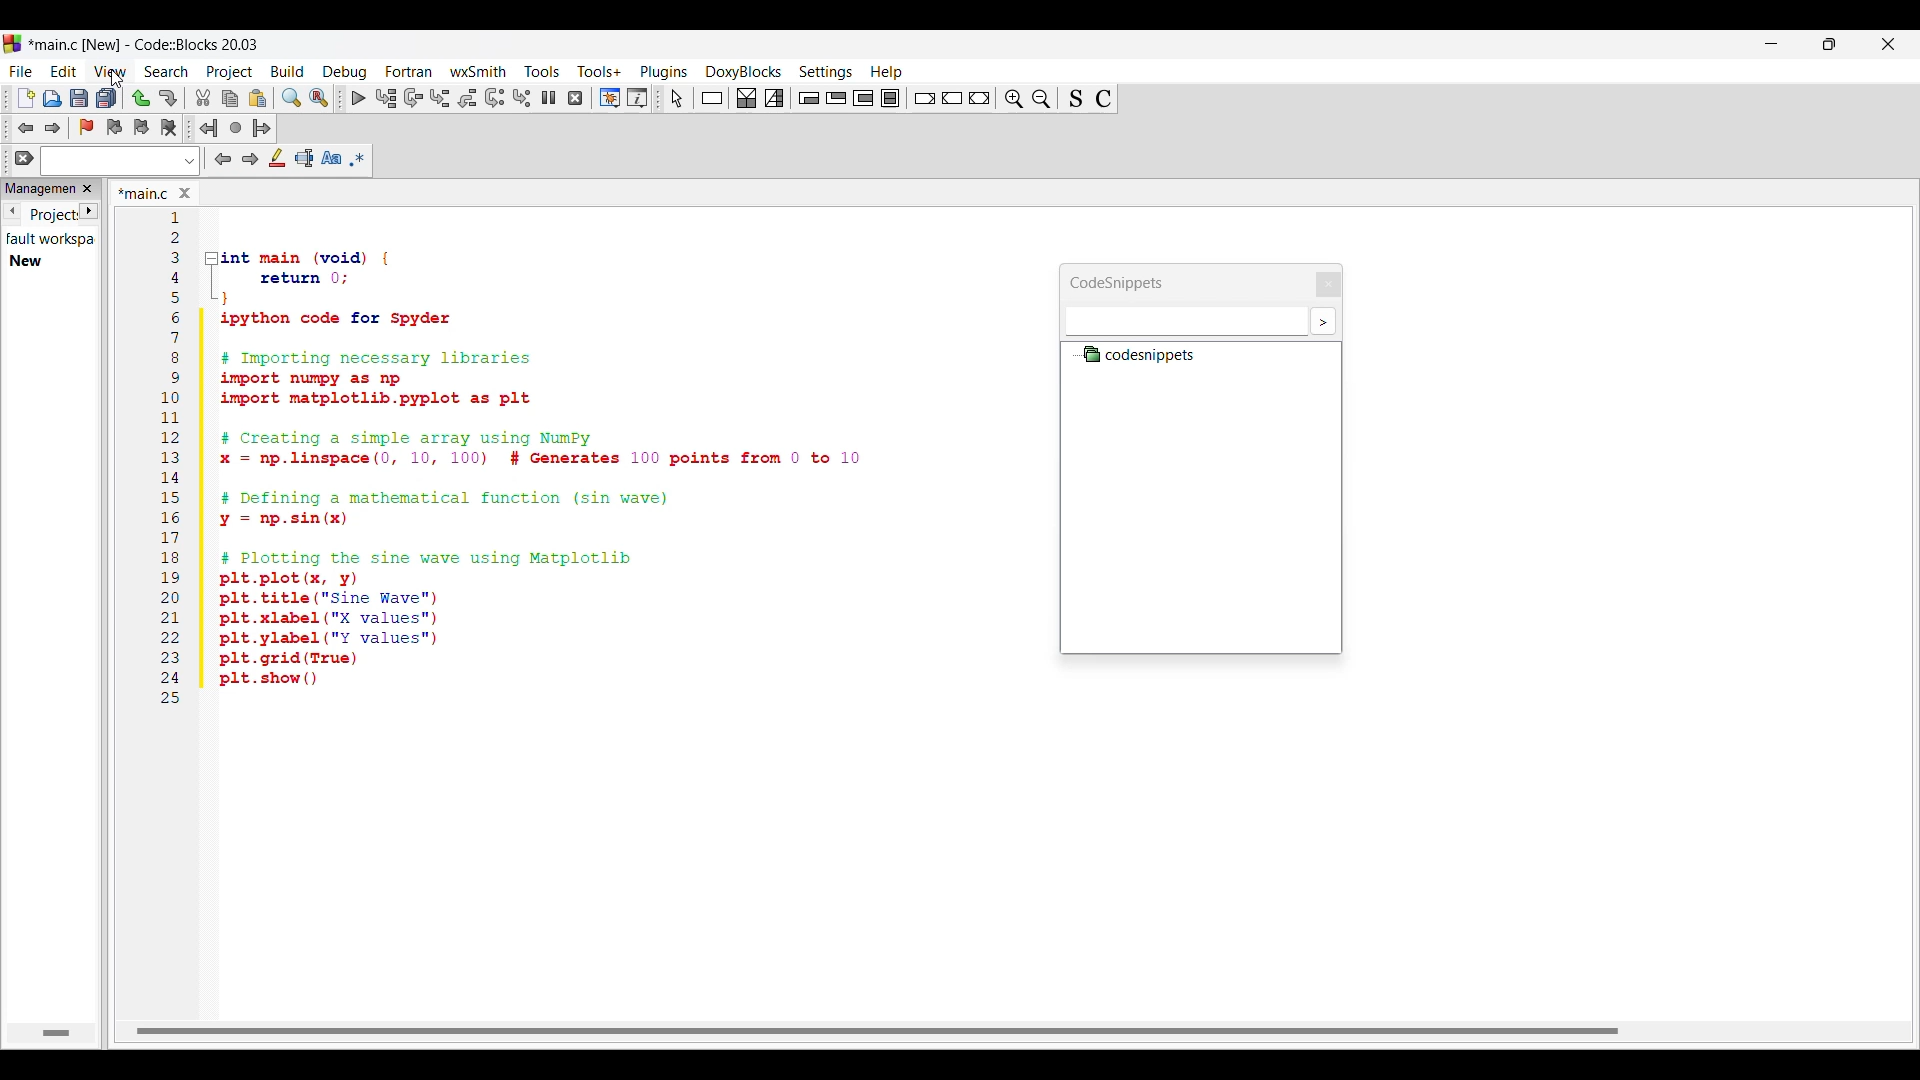  I want to click on Various info, so click(637, 98).